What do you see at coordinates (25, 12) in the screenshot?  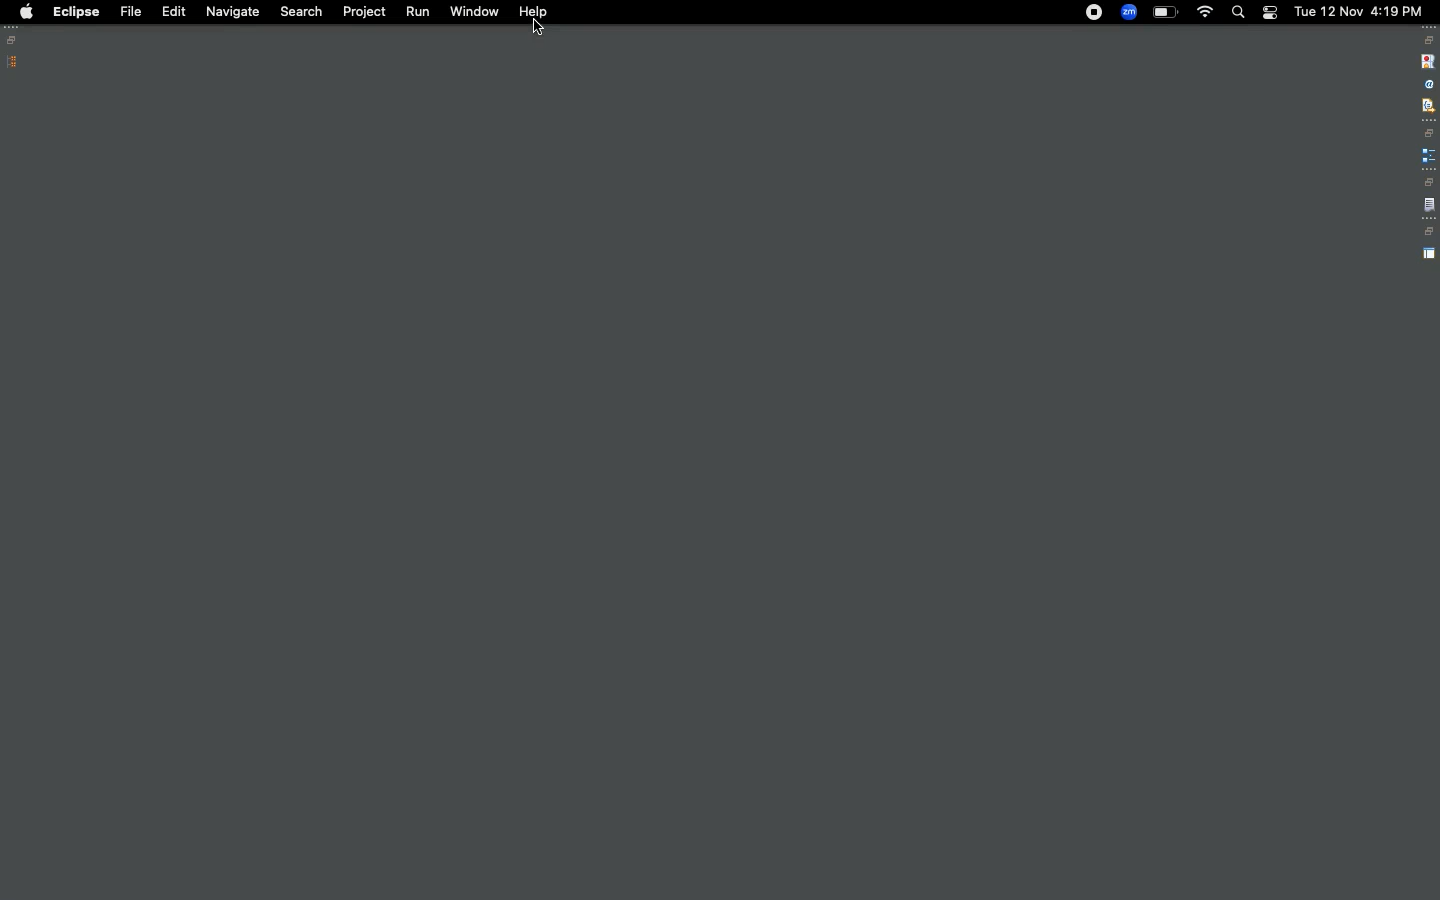 I see `Apple logo` at bounding box center [25, 12].